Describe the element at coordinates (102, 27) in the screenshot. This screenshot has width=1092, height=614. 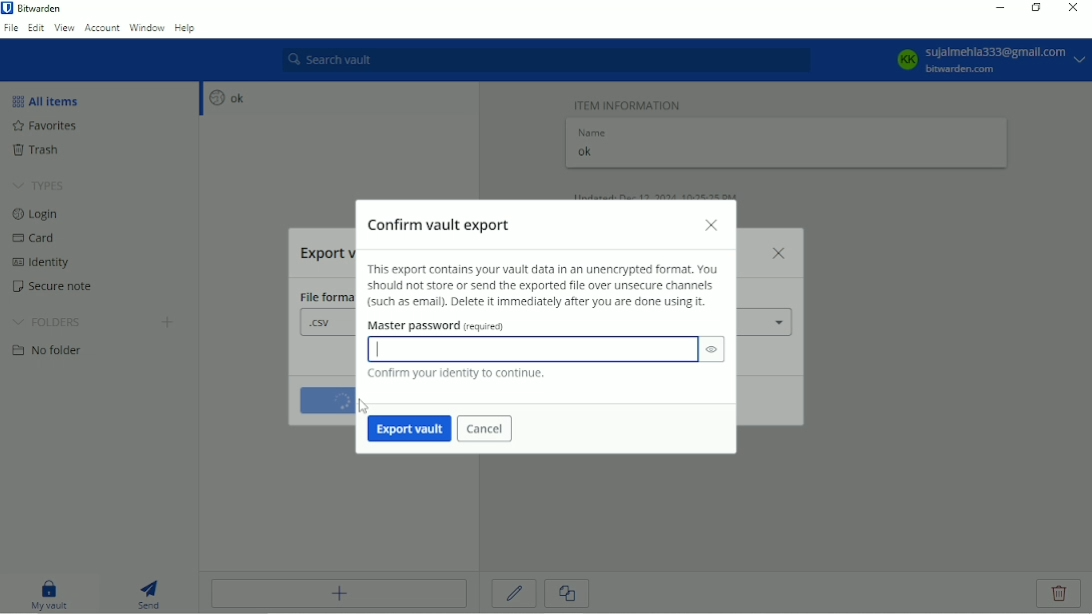
I see `Account` at that location.